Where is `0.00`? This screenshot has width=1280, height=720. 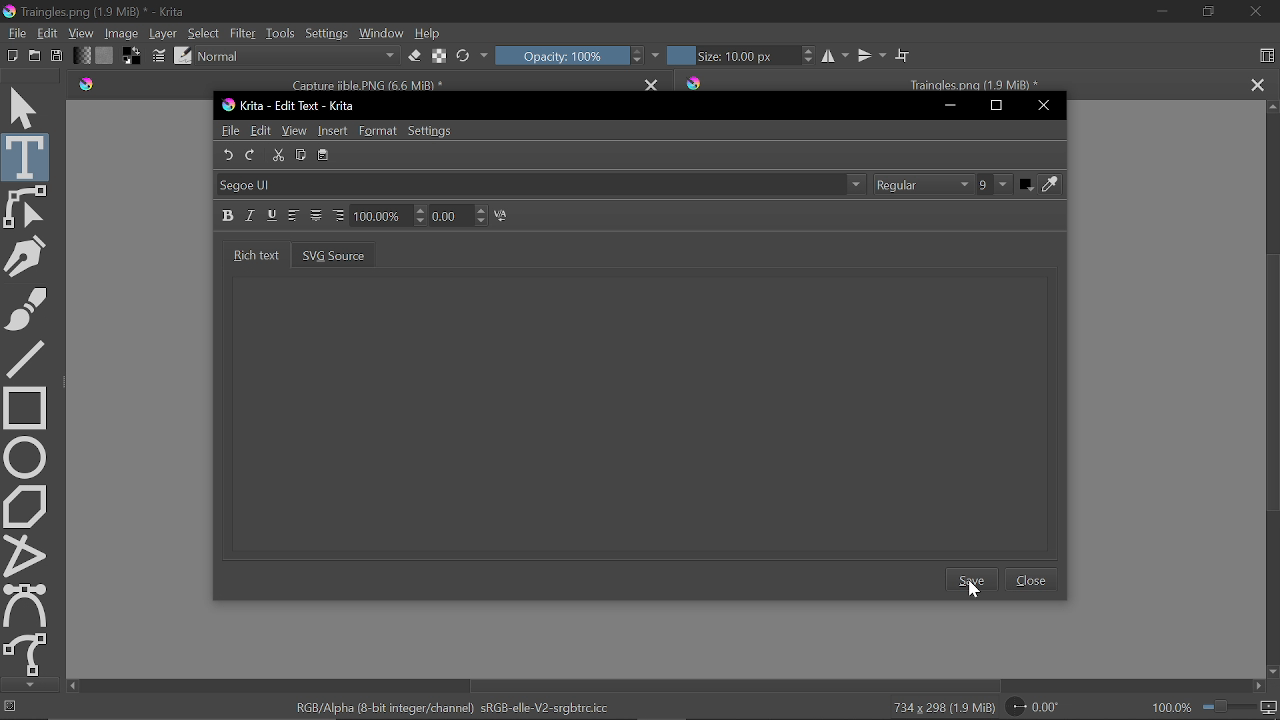
0.00 is located at coordinates (457, 216).